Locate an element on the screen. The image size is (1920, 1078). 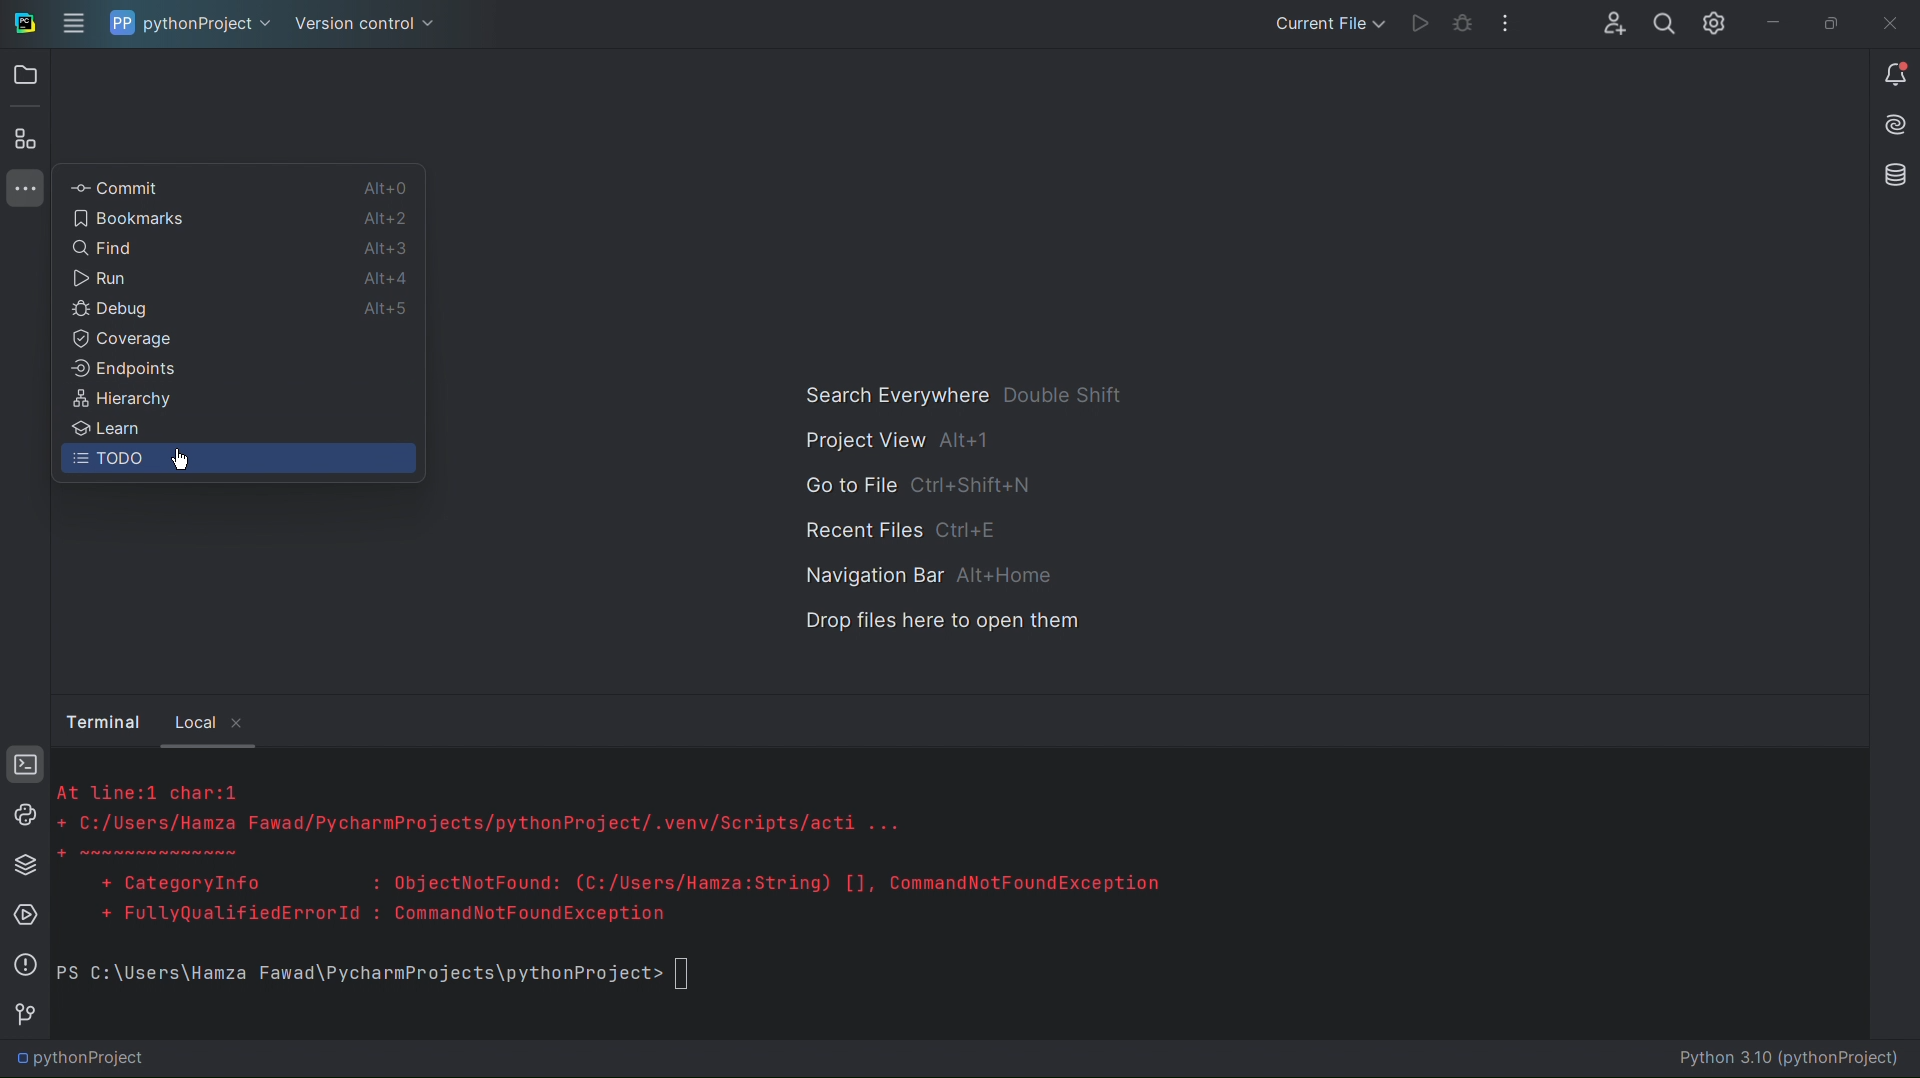
Debug is located at coordinates (105, 306).